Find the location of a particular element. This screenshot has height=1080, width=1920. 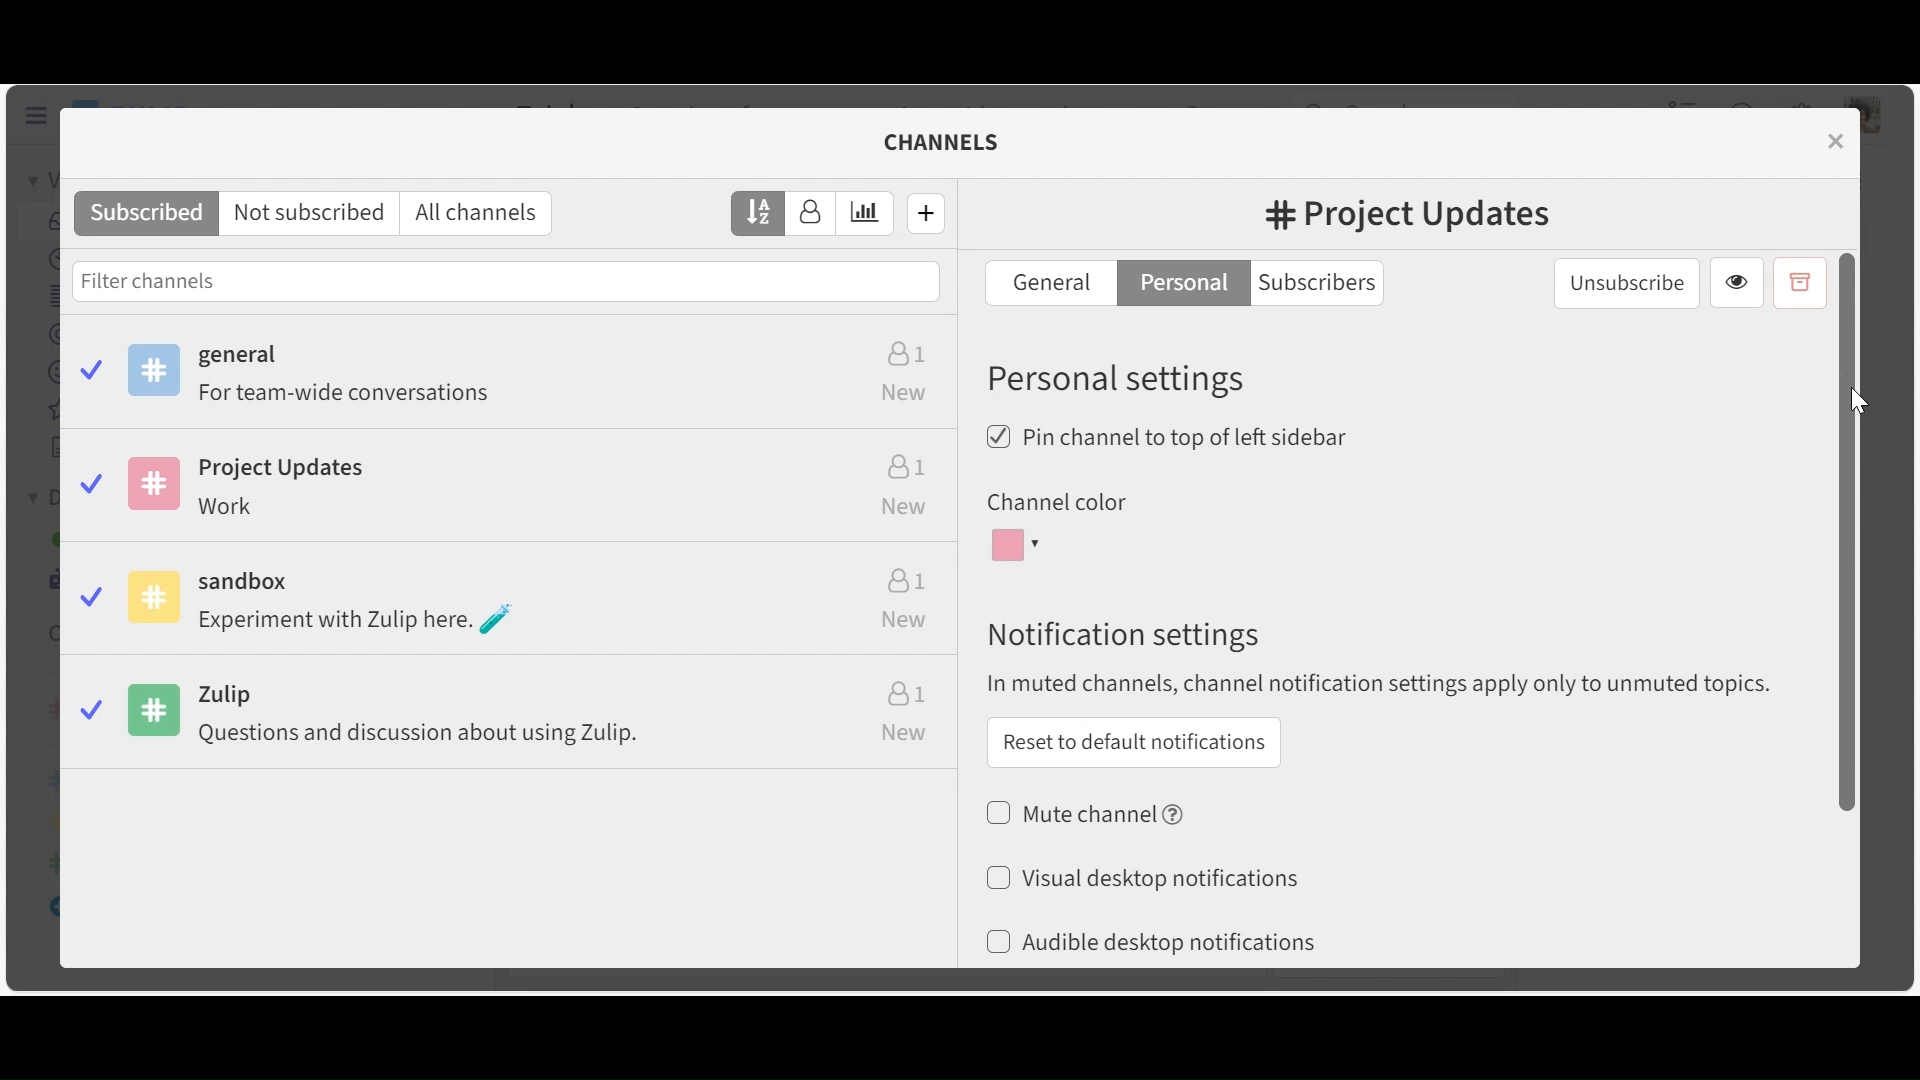

Project Updates is located at coordinates (509, 491).